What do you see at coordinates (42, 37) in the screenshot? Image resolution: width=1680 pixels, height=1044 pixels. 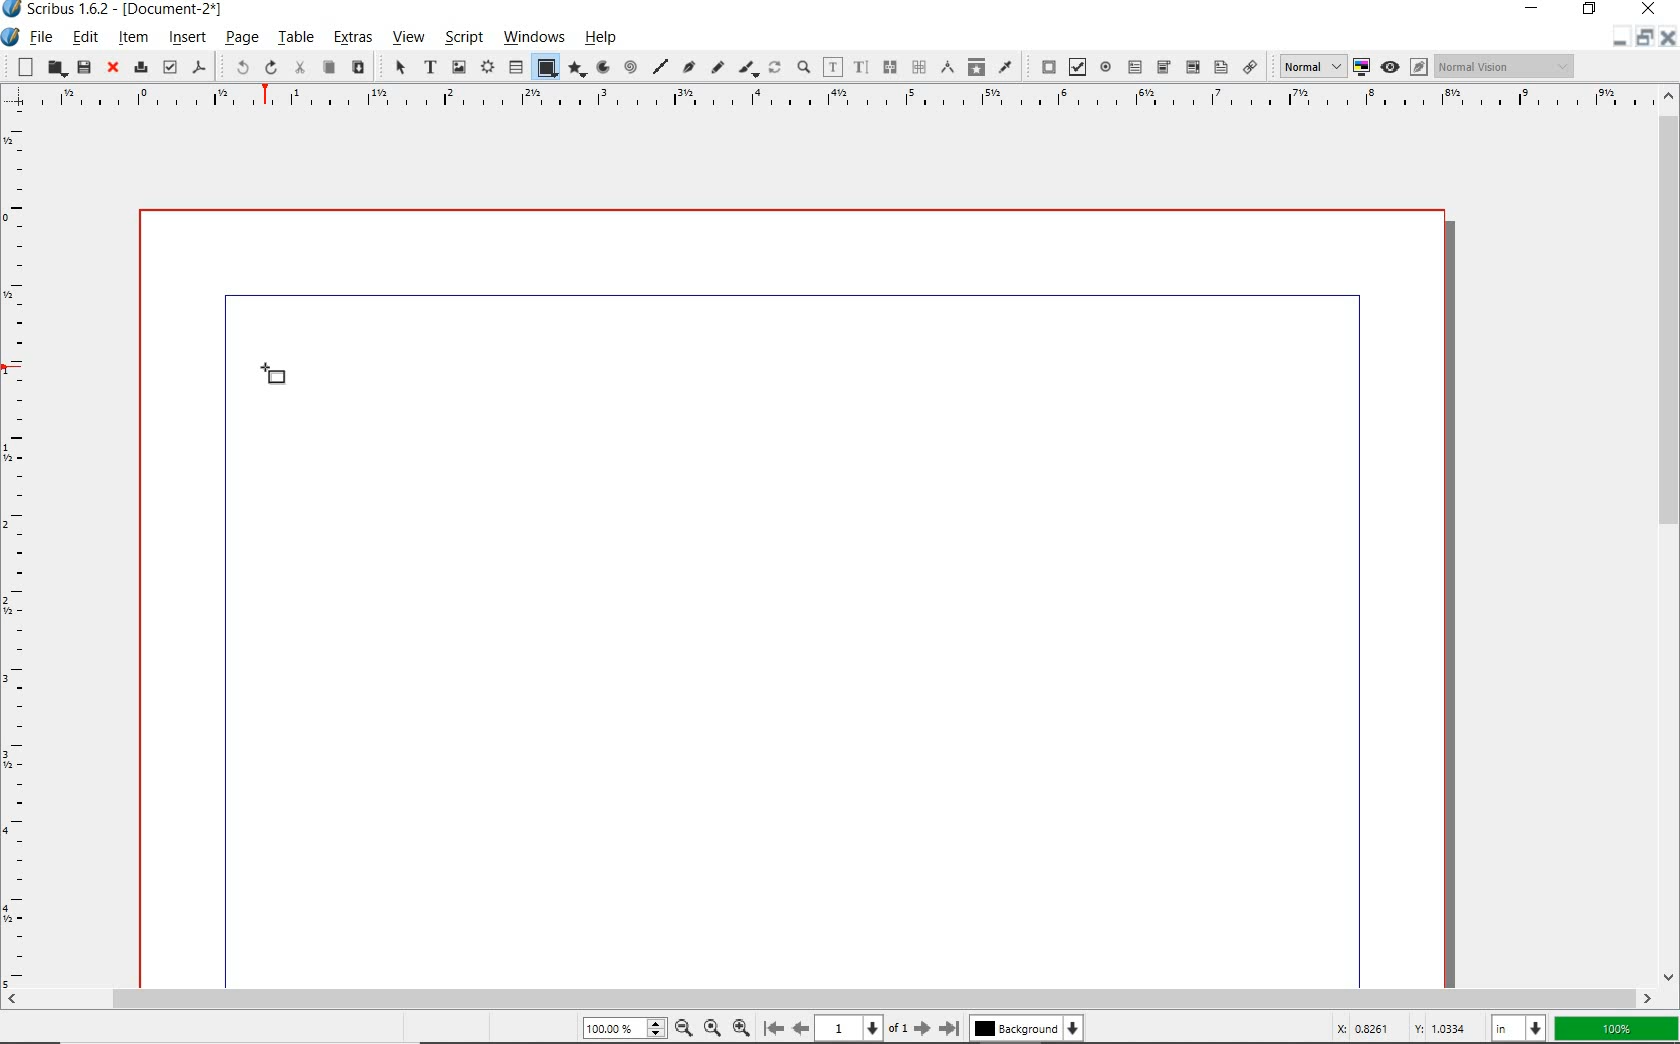 I see `file` at bounding box center [42, 37].